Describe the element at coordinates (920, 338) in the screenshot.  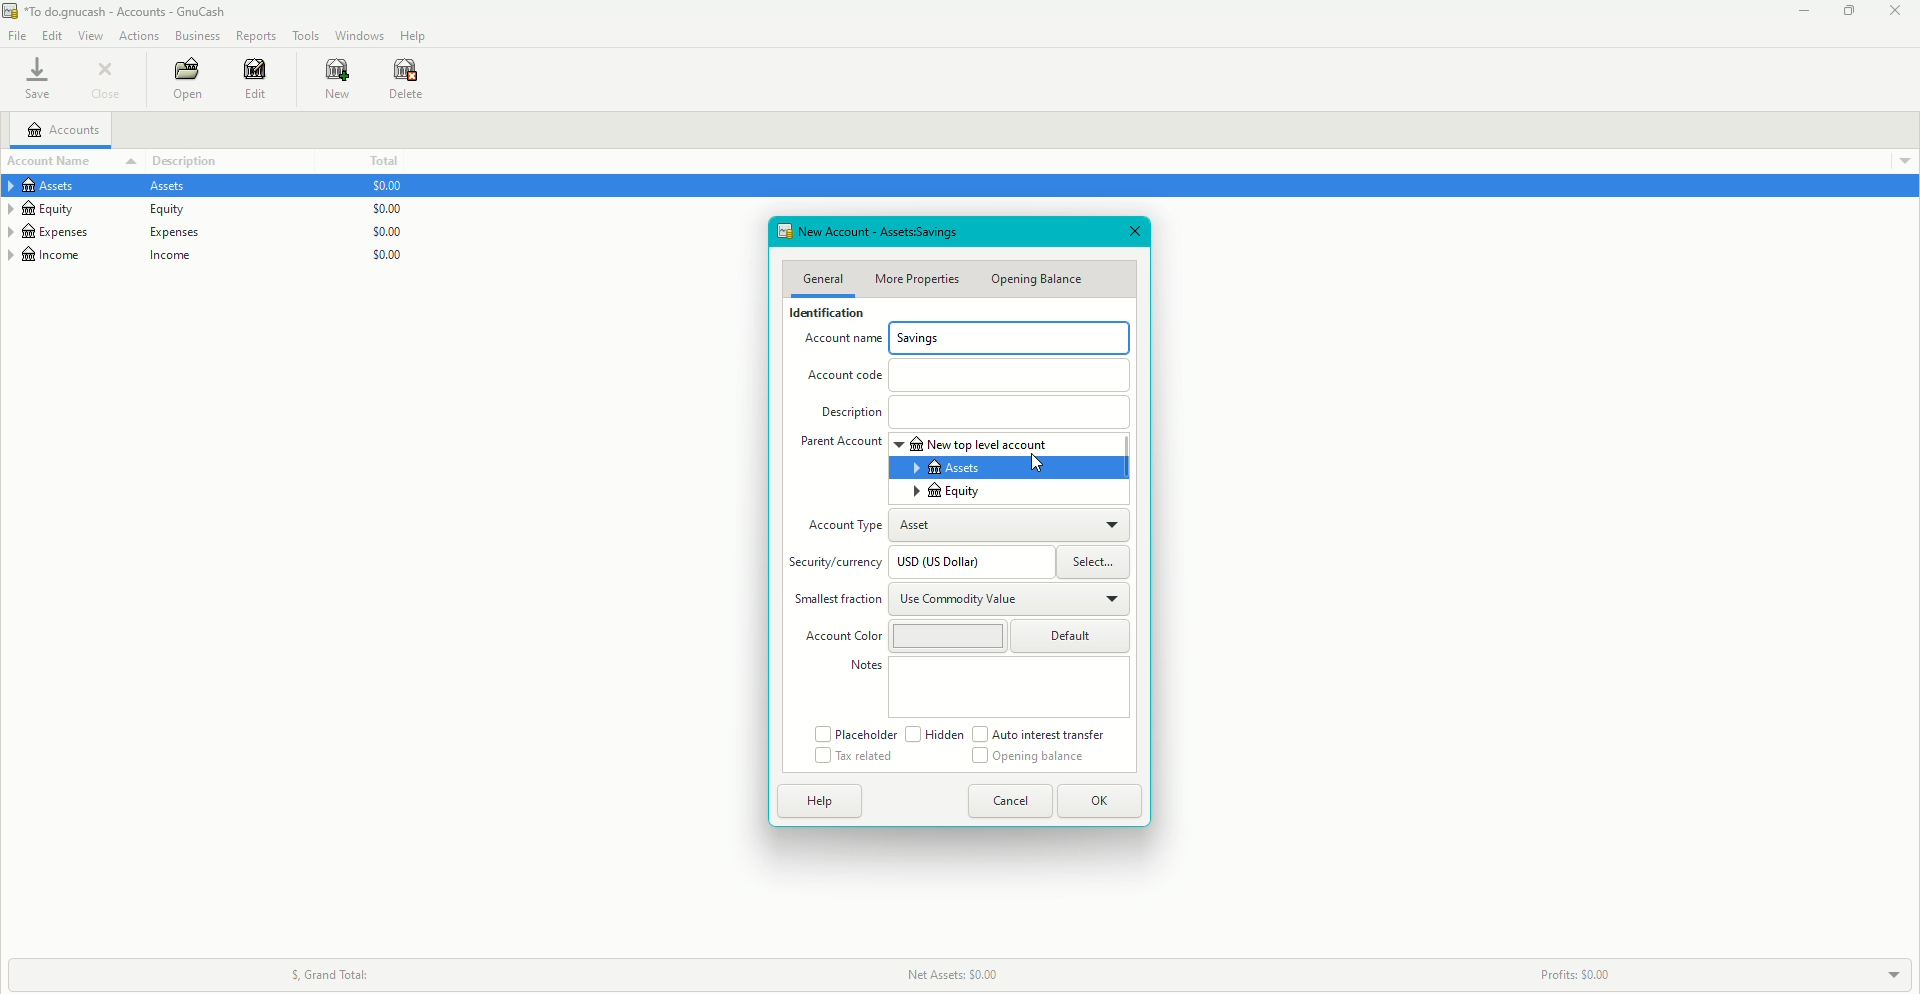
I see `Savings` at that location.